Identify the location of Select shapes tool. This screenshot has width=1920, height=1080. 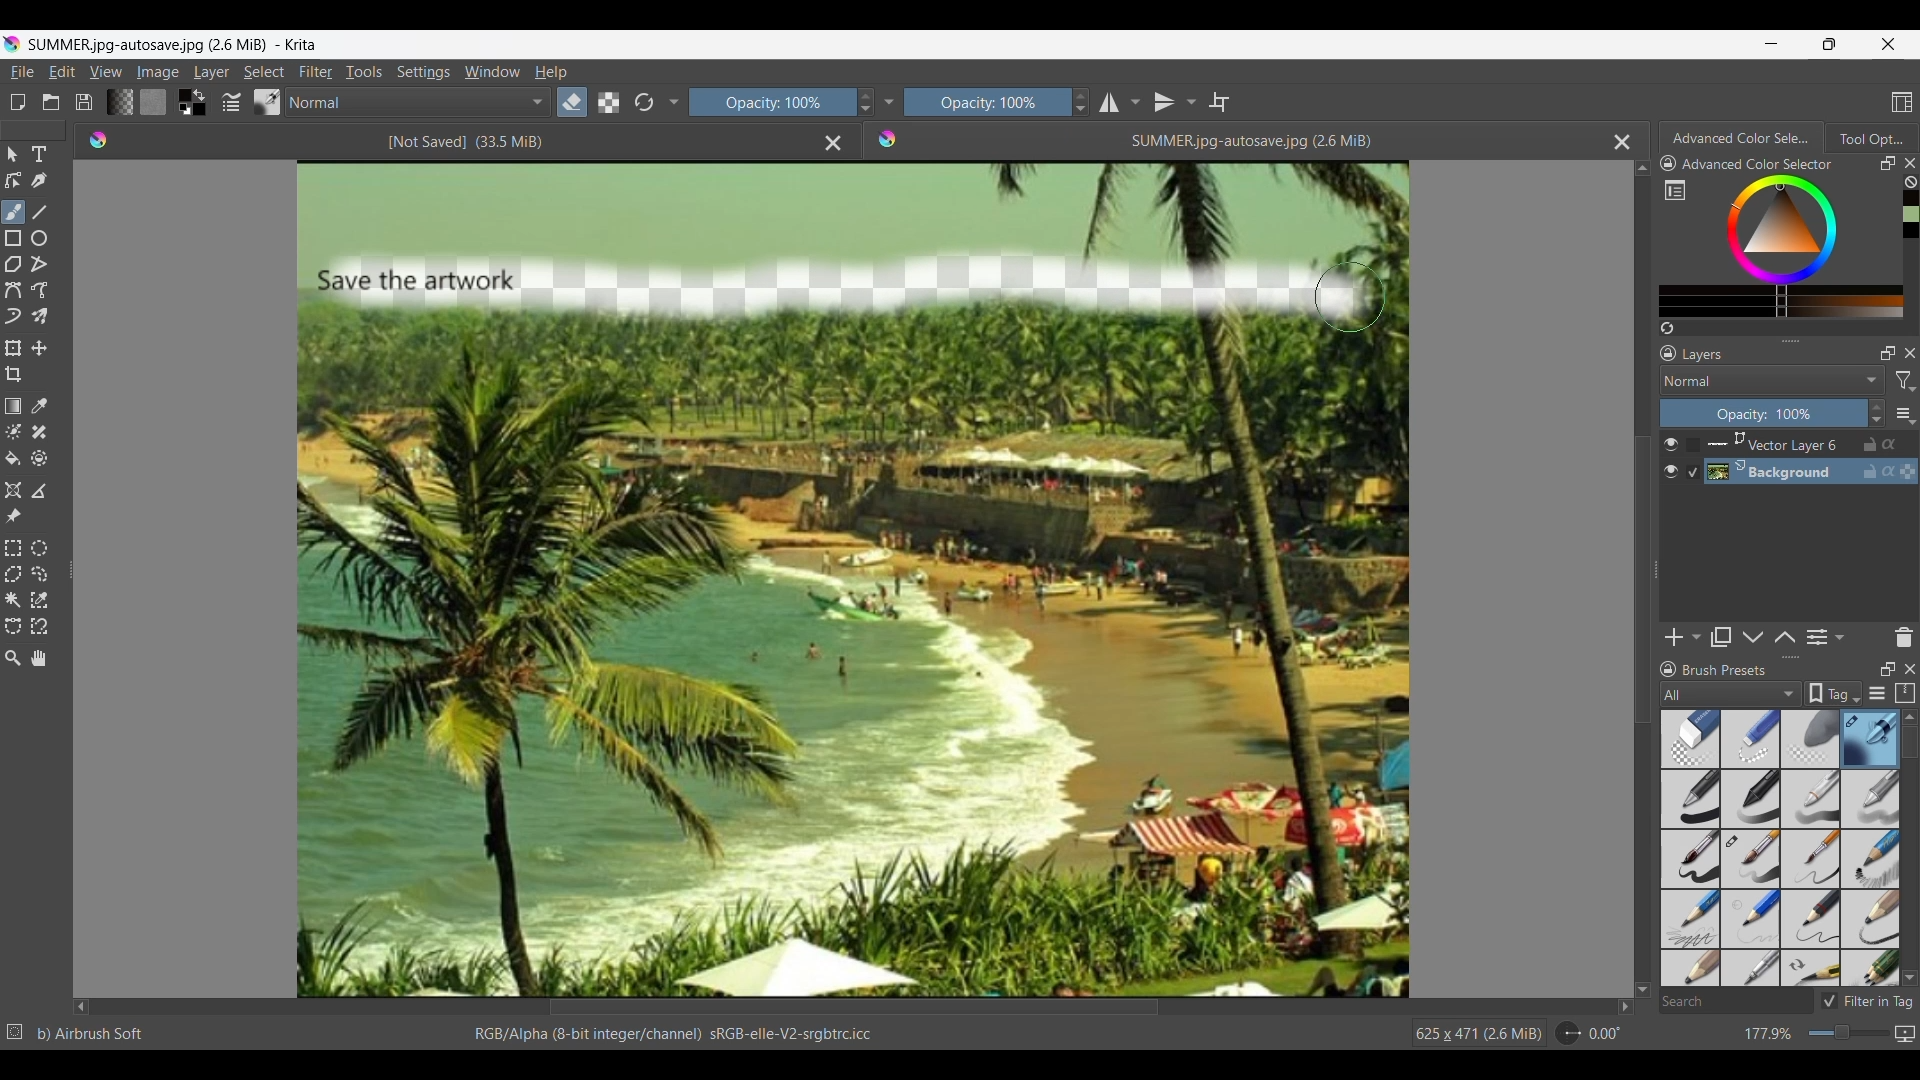
(12, 155).